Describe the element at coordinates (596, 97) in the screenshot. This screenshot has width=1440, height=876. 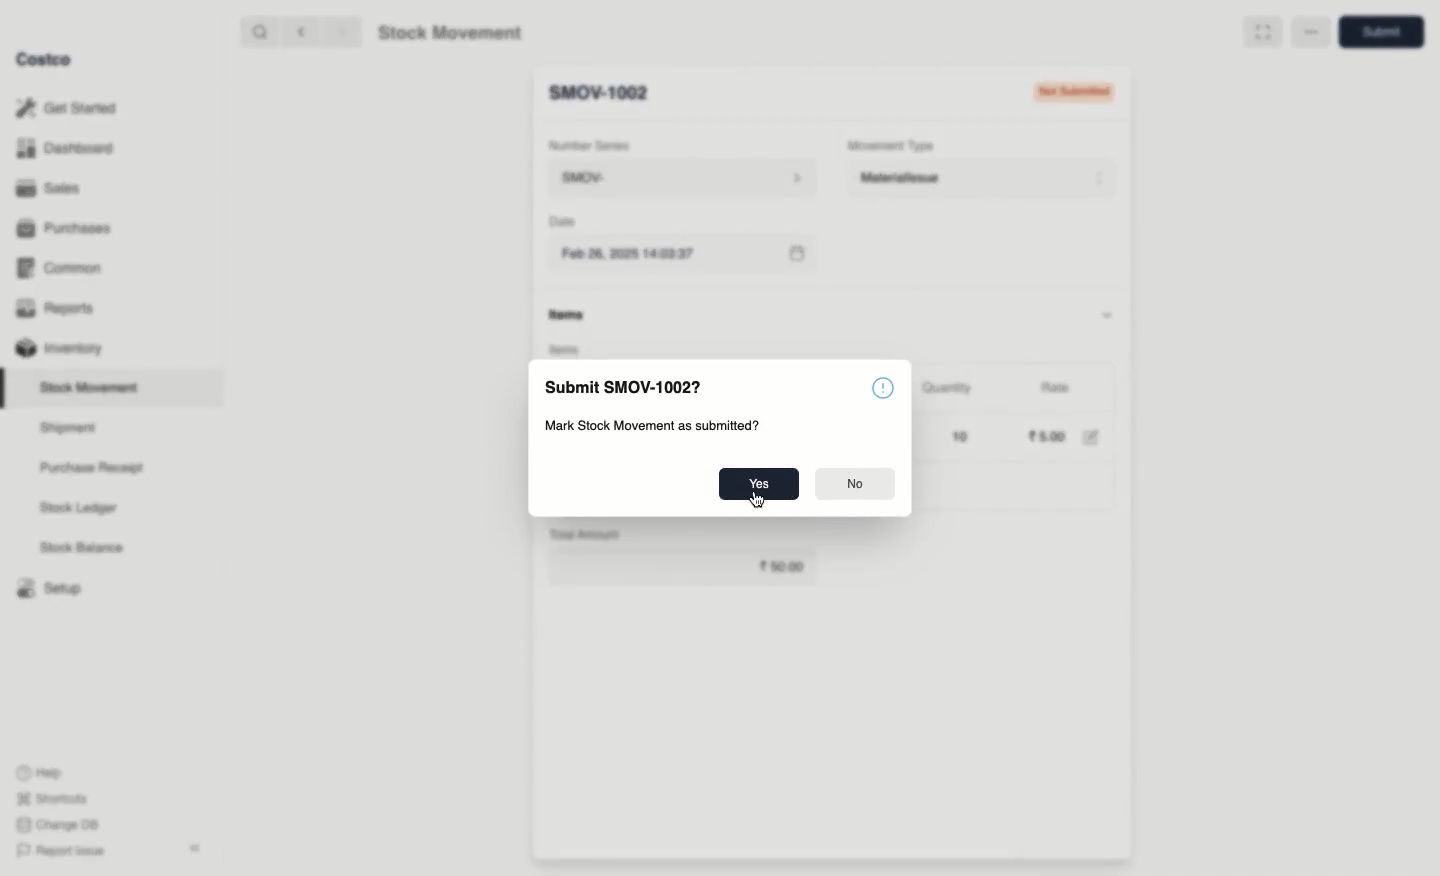
I see `New Entry` at that location.